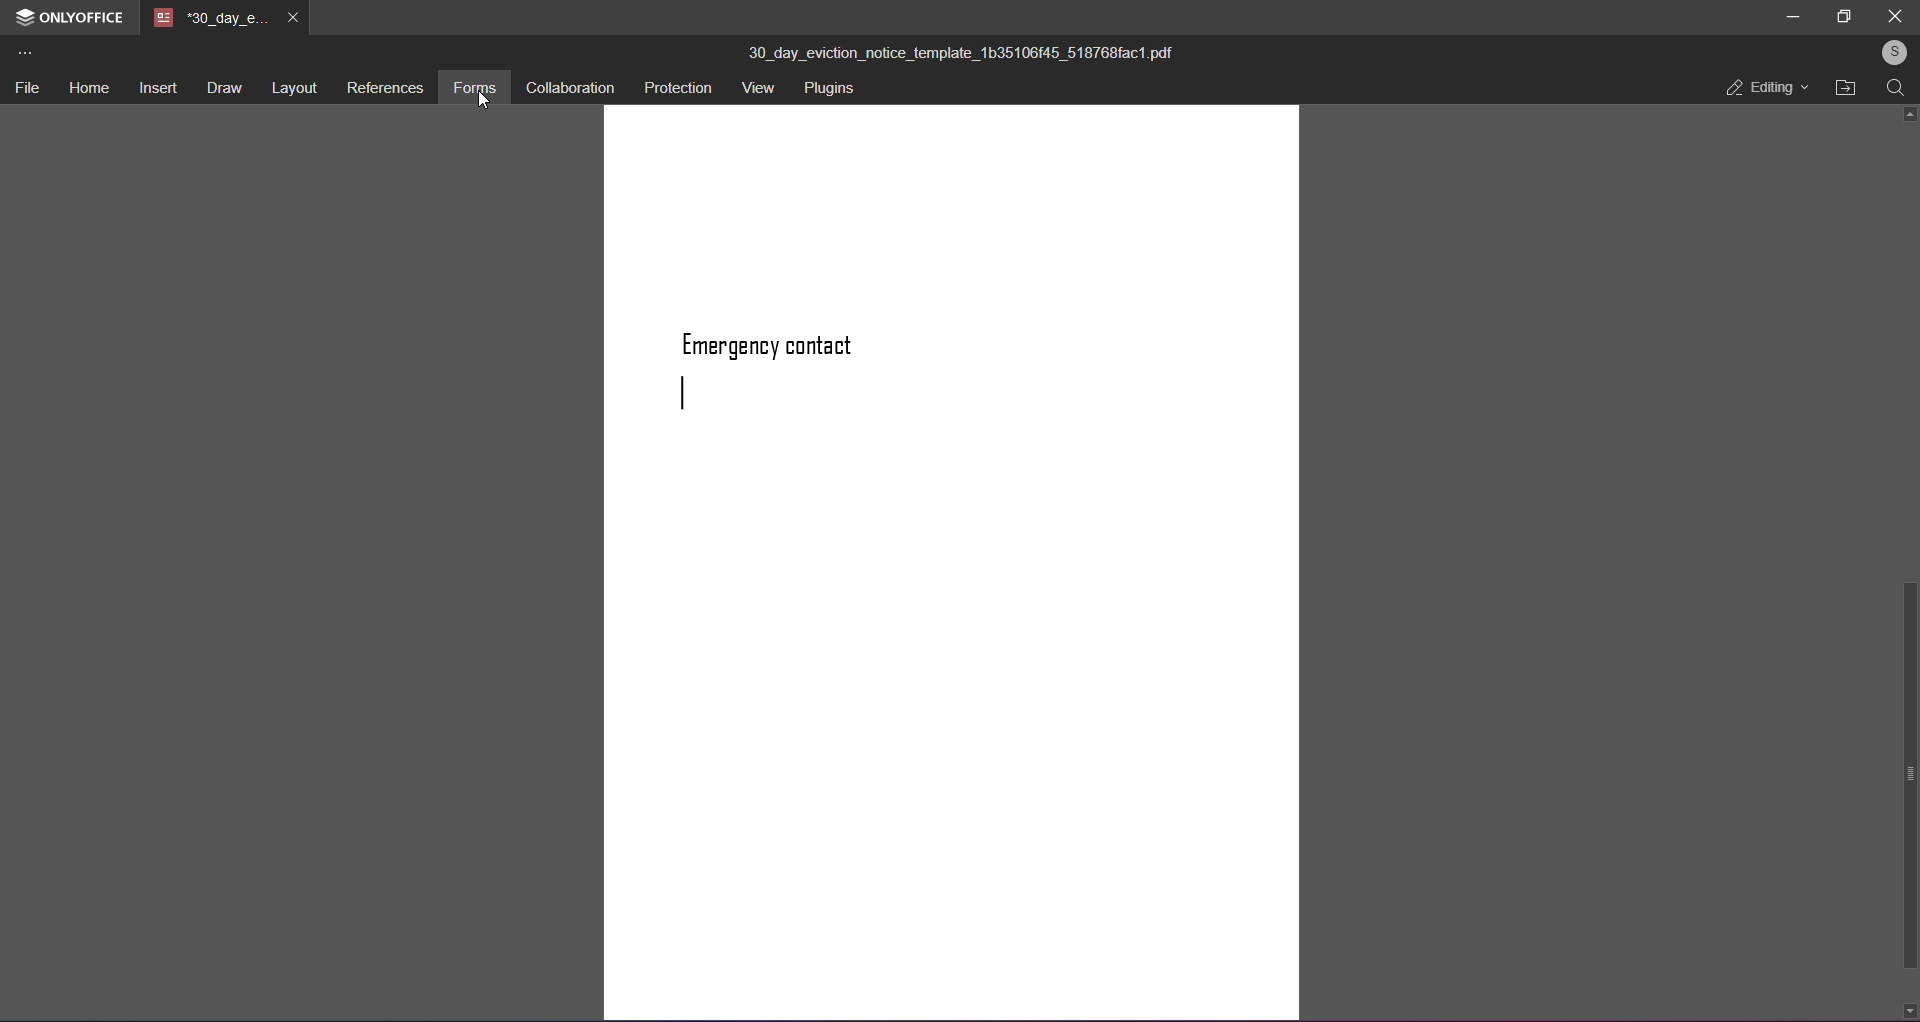 Image resolution: width=1920 pixels, height=1022 pixels. Describe the element at coordinates (223, 91) in the screenshot. I see `draw` at that location.